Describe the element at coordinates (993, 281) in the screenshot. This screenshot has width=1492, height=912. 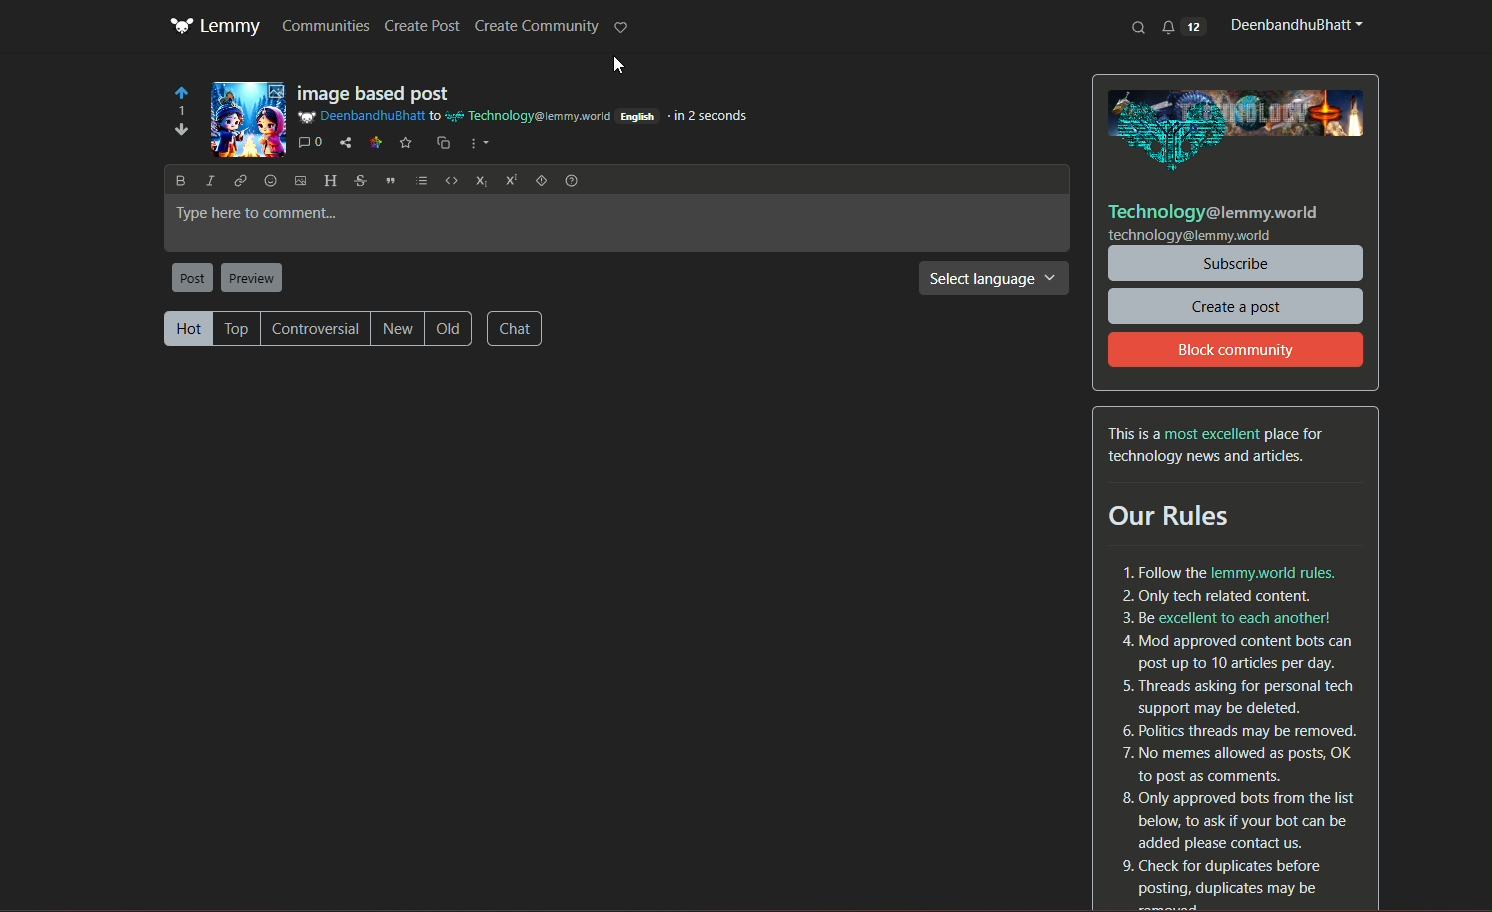
I see `select language` at that location.